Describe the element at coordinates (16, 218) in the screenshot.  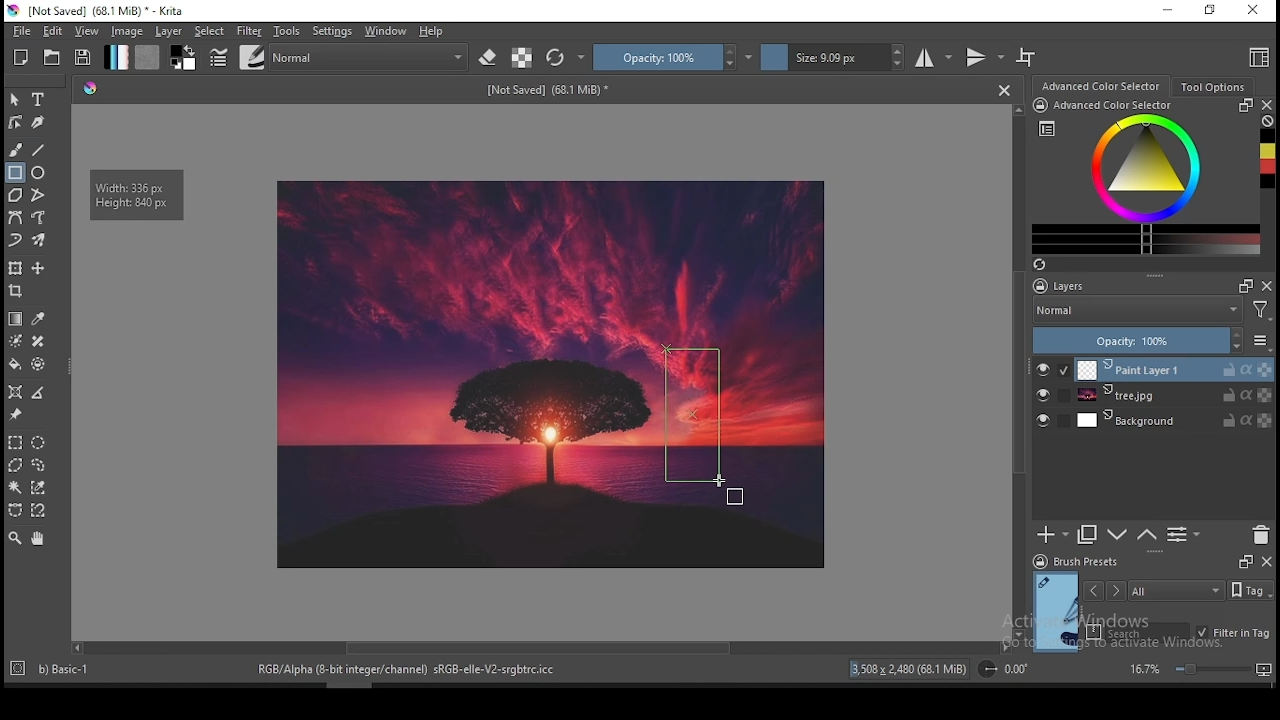
I see `bezier curve tool` at that location.